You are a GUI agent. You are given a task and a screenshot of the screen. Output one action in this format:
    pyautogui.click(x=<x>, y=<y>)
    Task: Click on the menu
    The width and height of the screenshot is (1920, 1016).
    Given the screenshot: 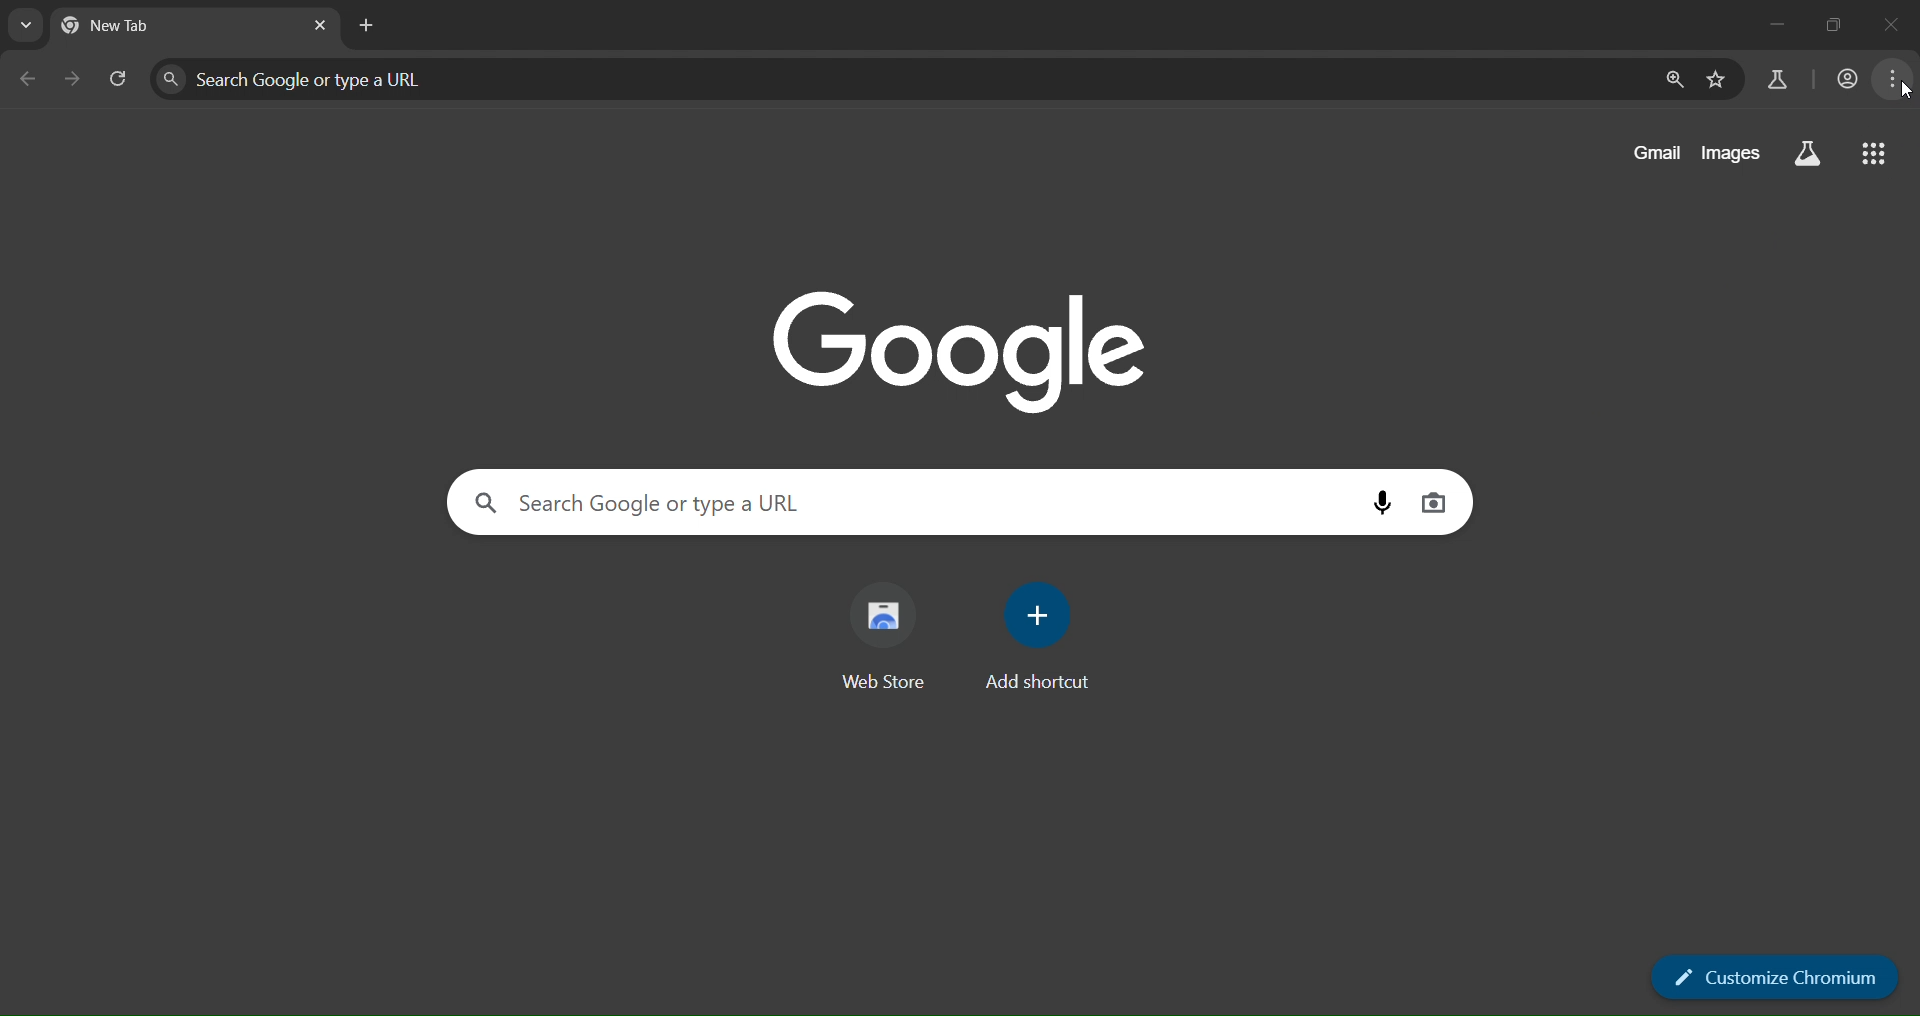 What is the action you would take?
    pyautogui.click(x=1901, y=77)
    